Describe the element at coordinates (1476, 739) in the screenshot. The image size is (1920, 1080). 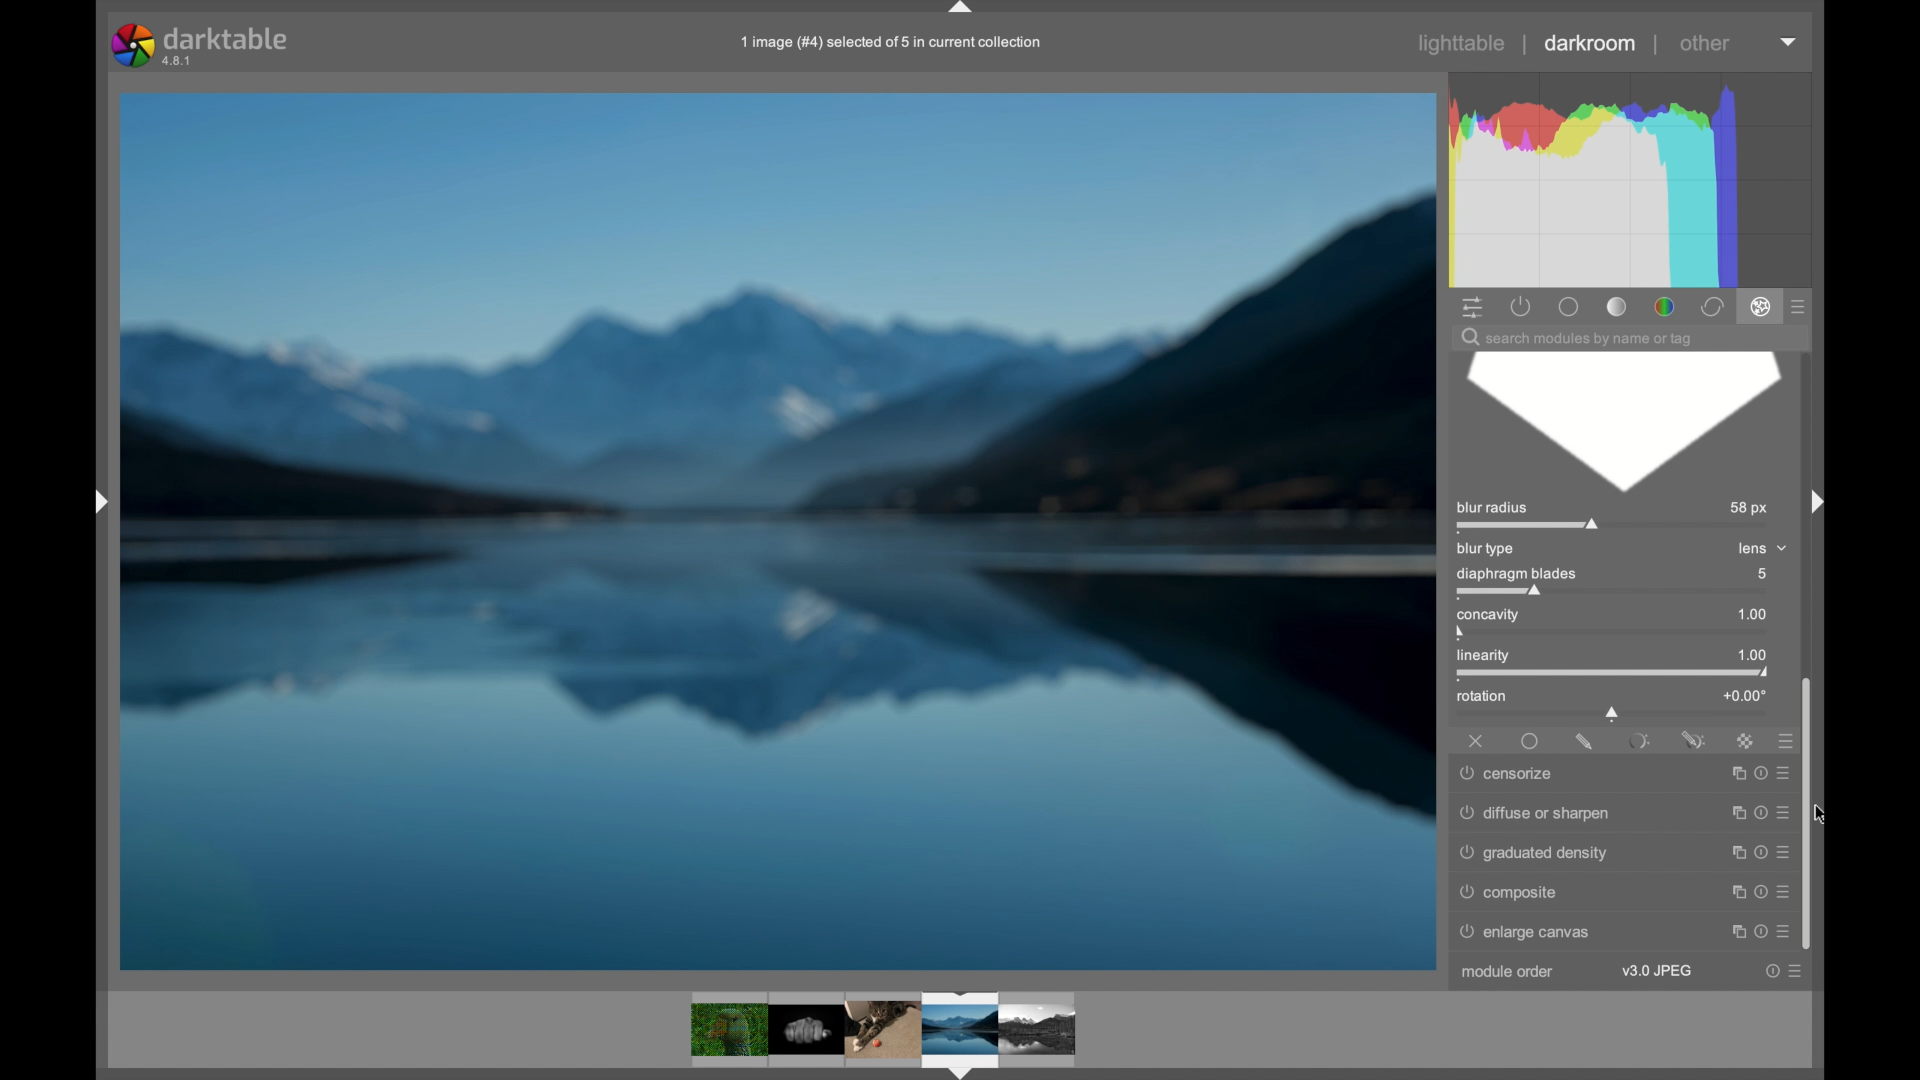
I see `off` at that location.